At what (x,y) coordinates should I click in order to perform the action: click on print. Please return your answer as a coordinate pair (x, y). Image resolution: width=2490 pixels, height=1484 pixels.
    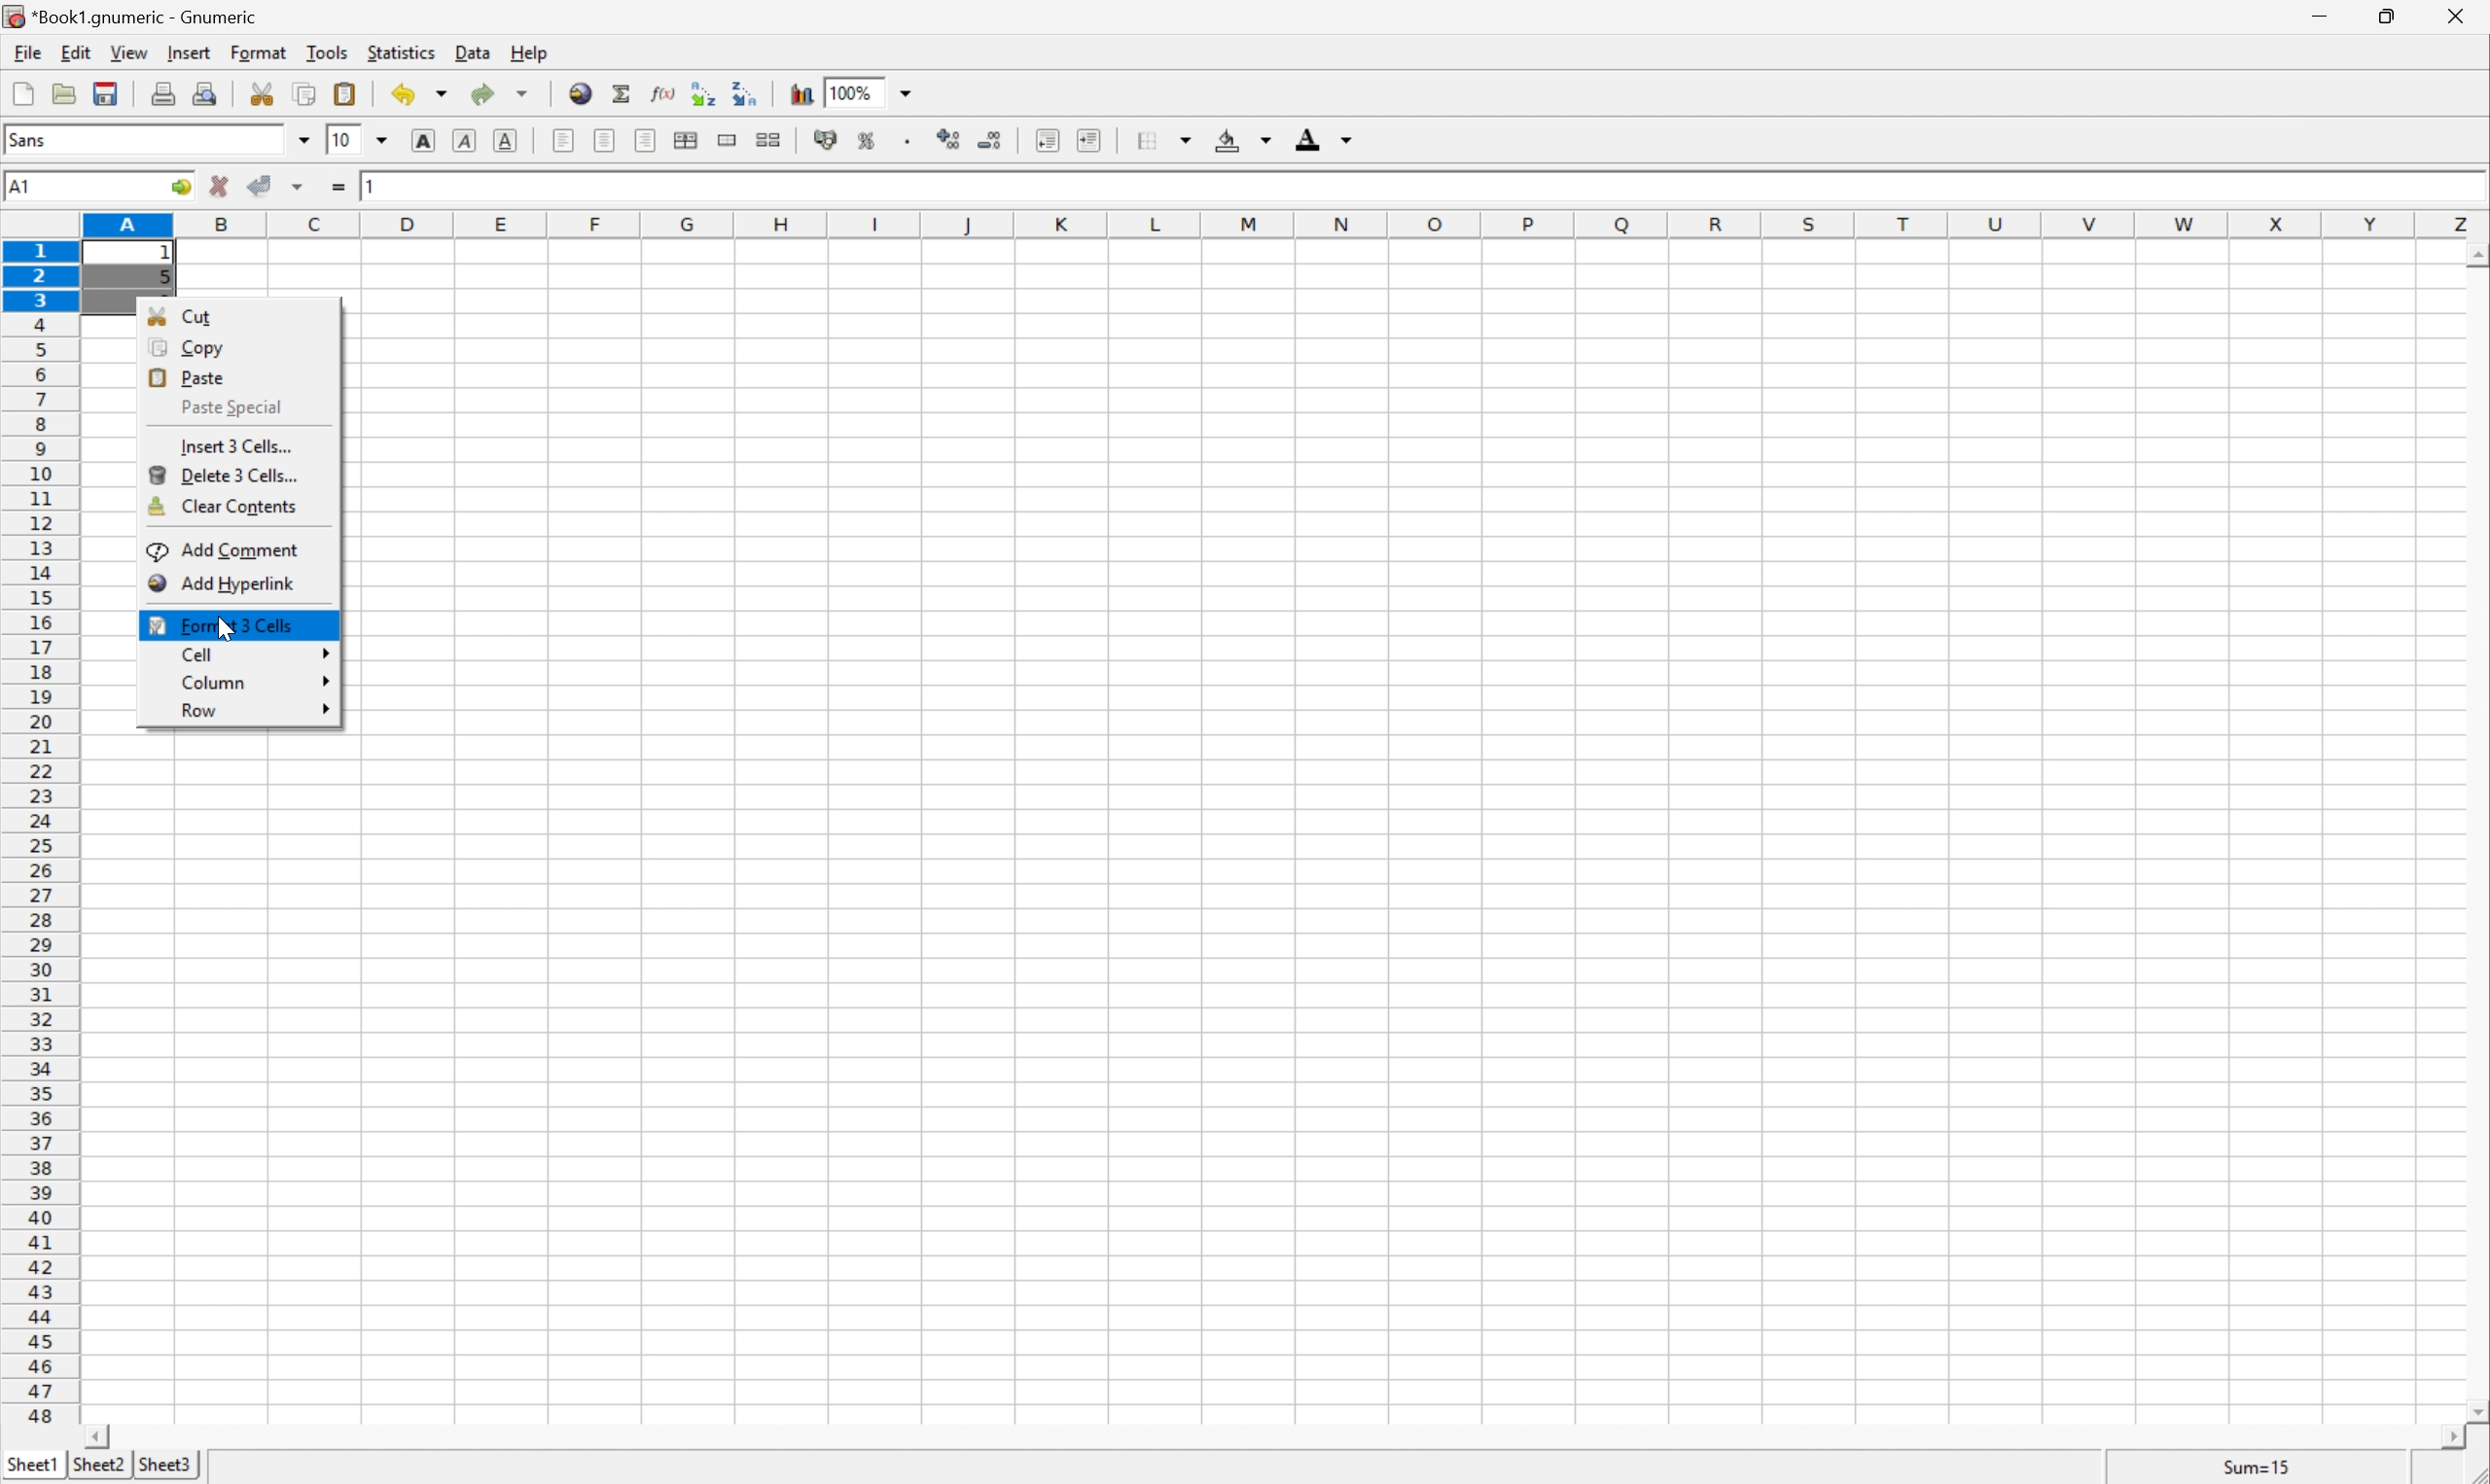
    Looking at the image, I should click on (160, 90).